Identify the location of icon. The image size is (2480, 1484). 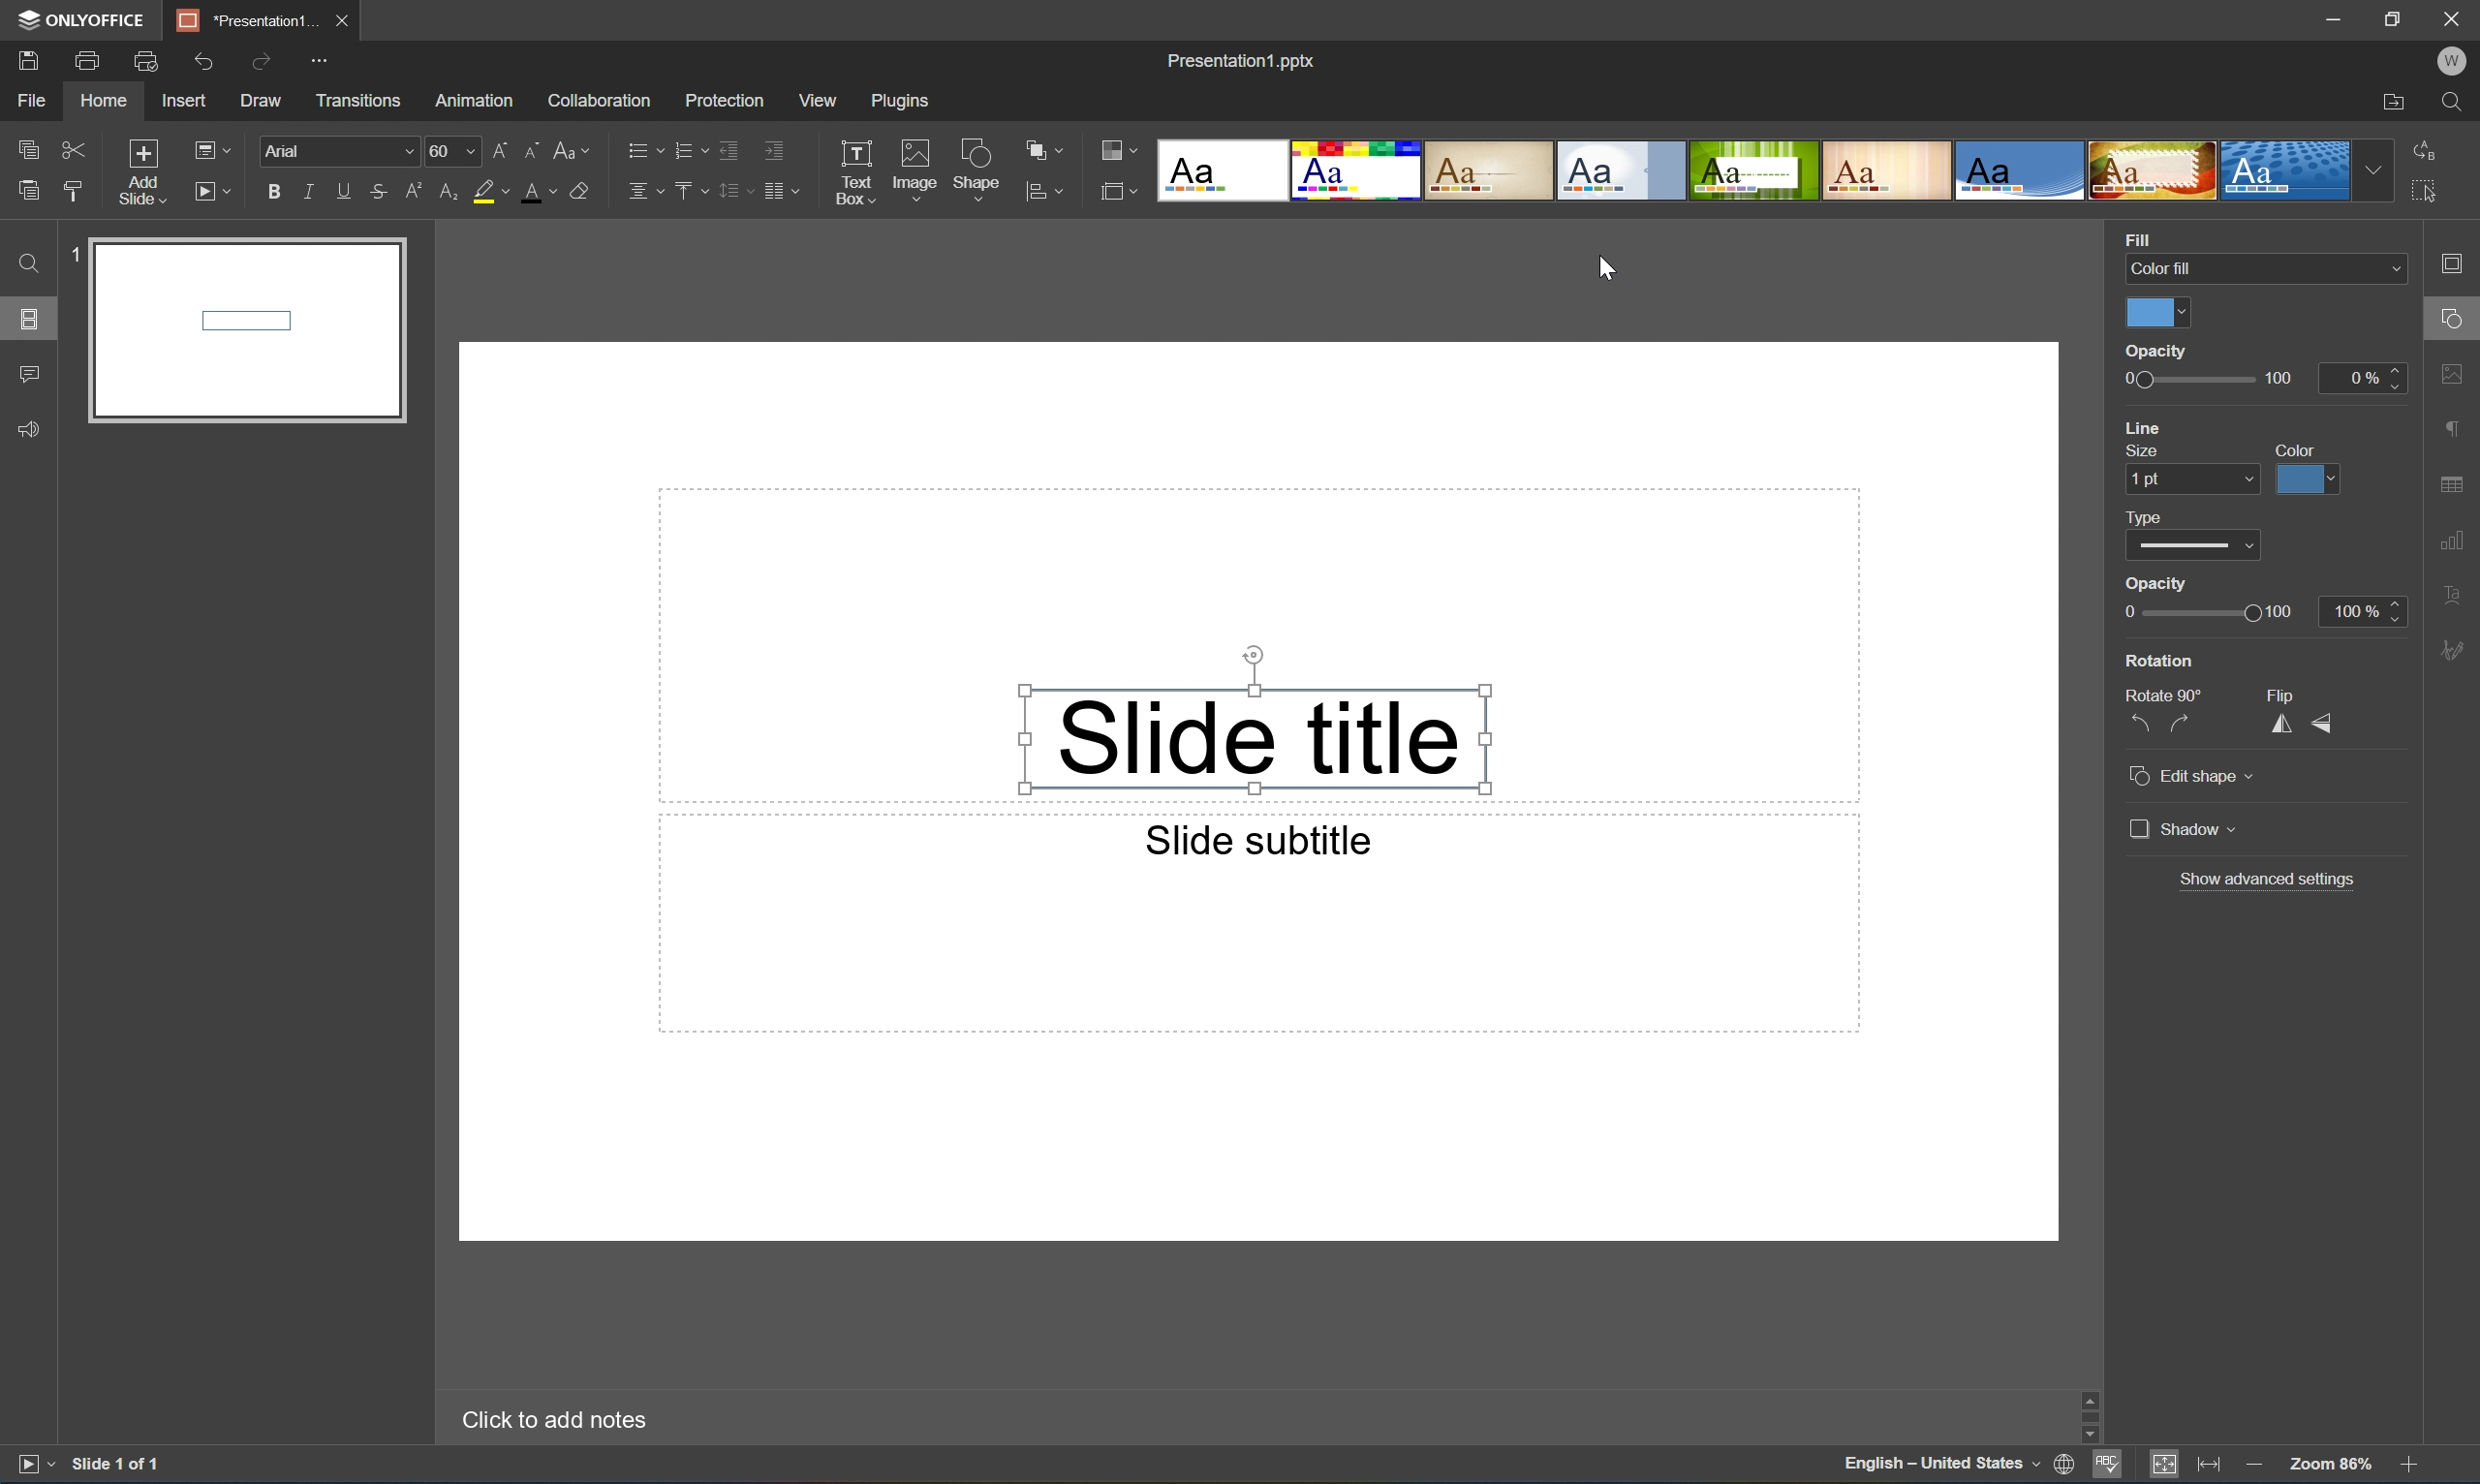
(1033, 189).